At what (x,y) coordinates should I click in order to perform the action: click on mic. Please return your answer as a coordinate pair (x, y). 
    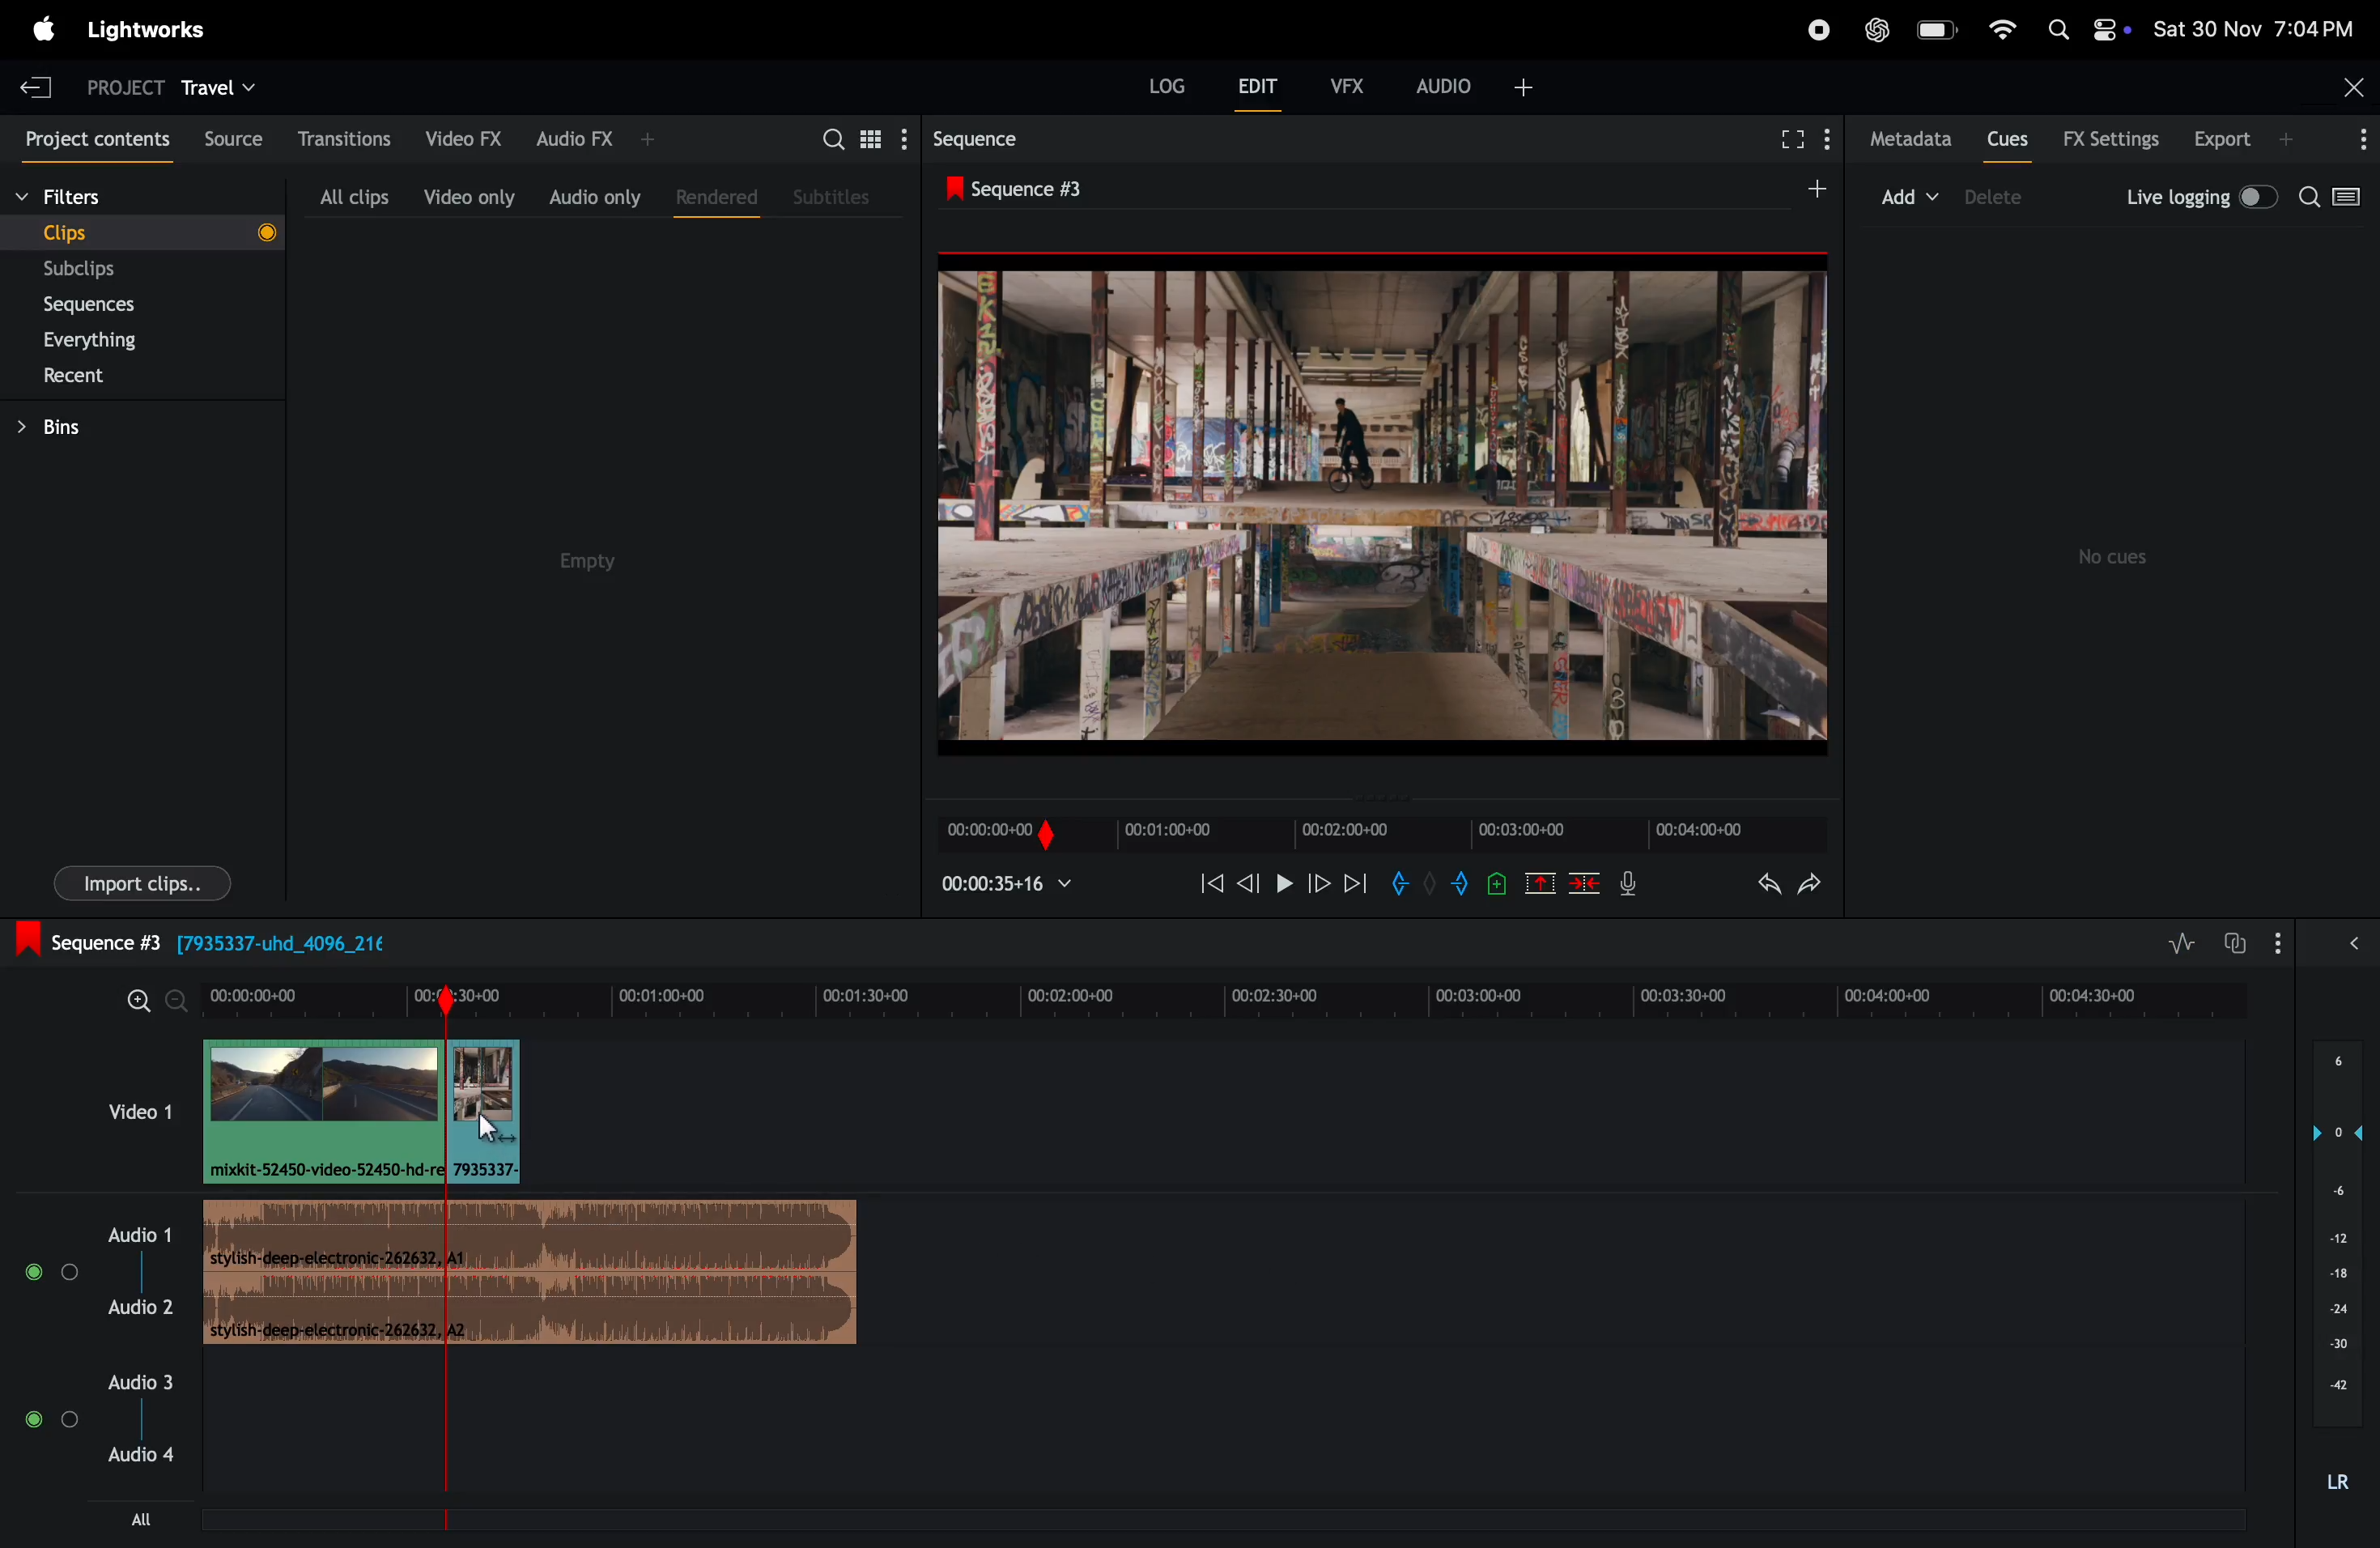
    Looking at the image, I should click on (1626, 887).